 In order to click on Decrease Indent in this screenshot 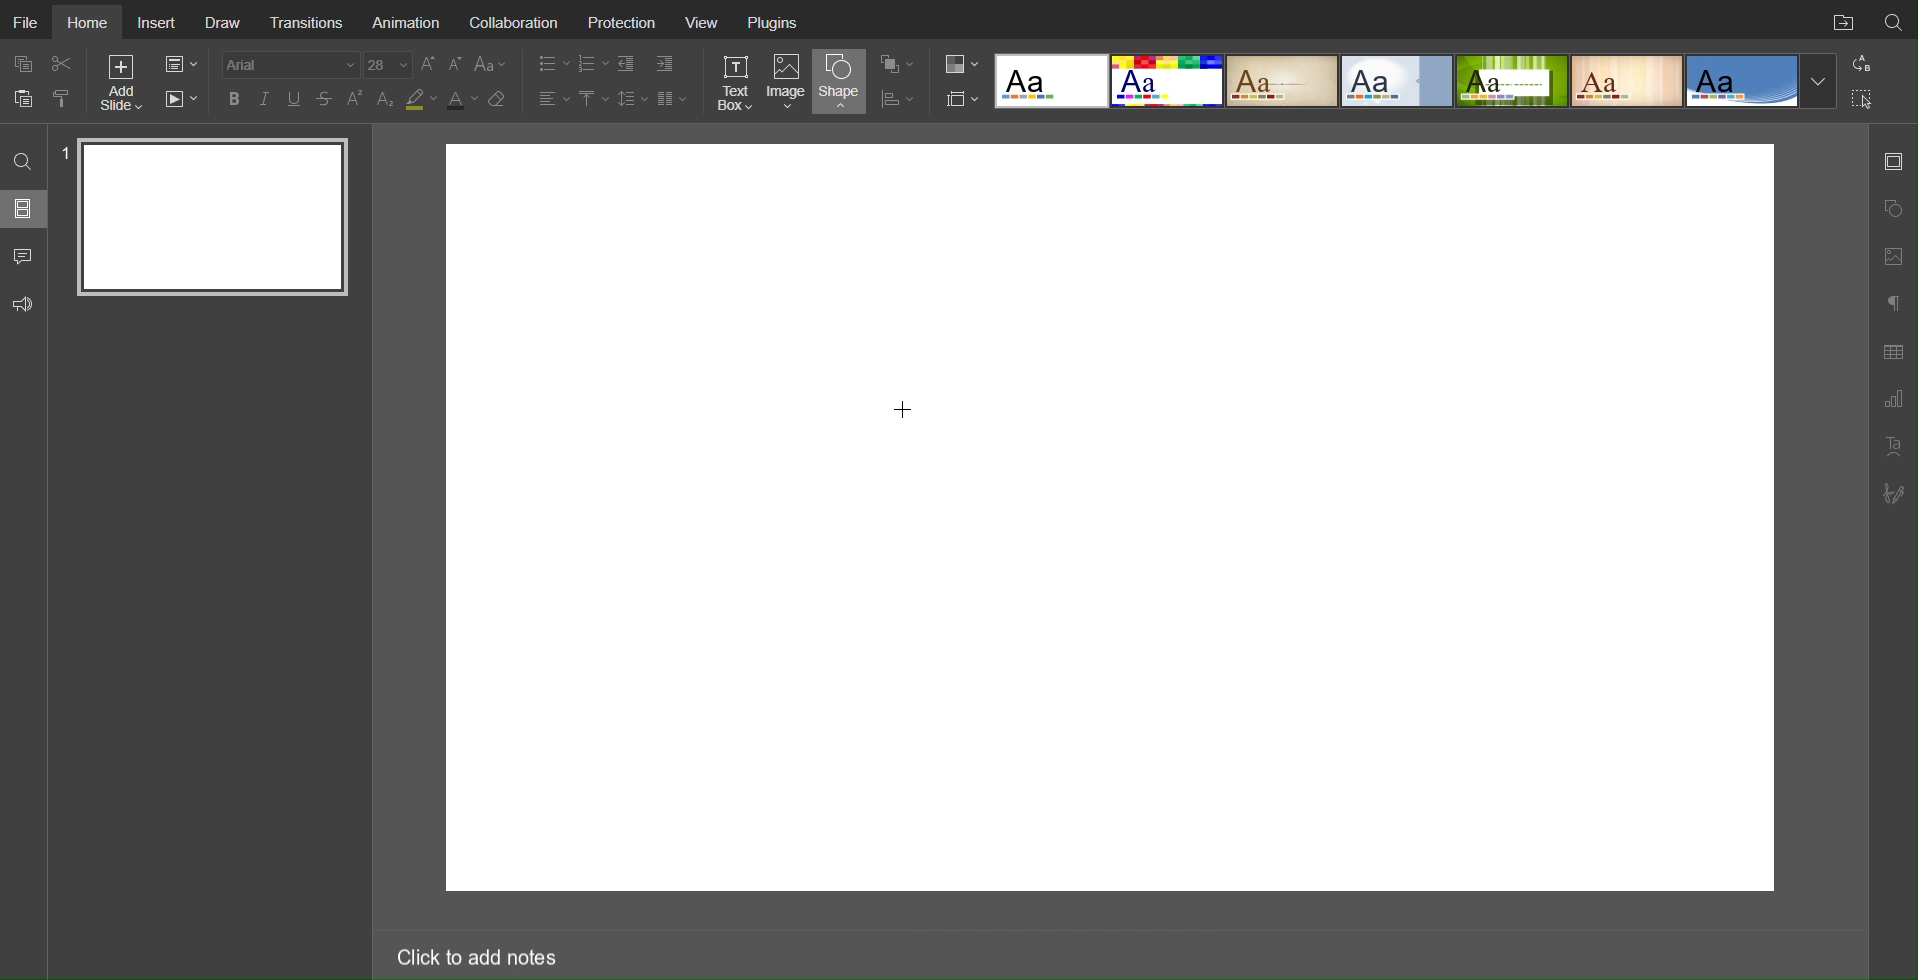, I will do `click(628, 64)`.